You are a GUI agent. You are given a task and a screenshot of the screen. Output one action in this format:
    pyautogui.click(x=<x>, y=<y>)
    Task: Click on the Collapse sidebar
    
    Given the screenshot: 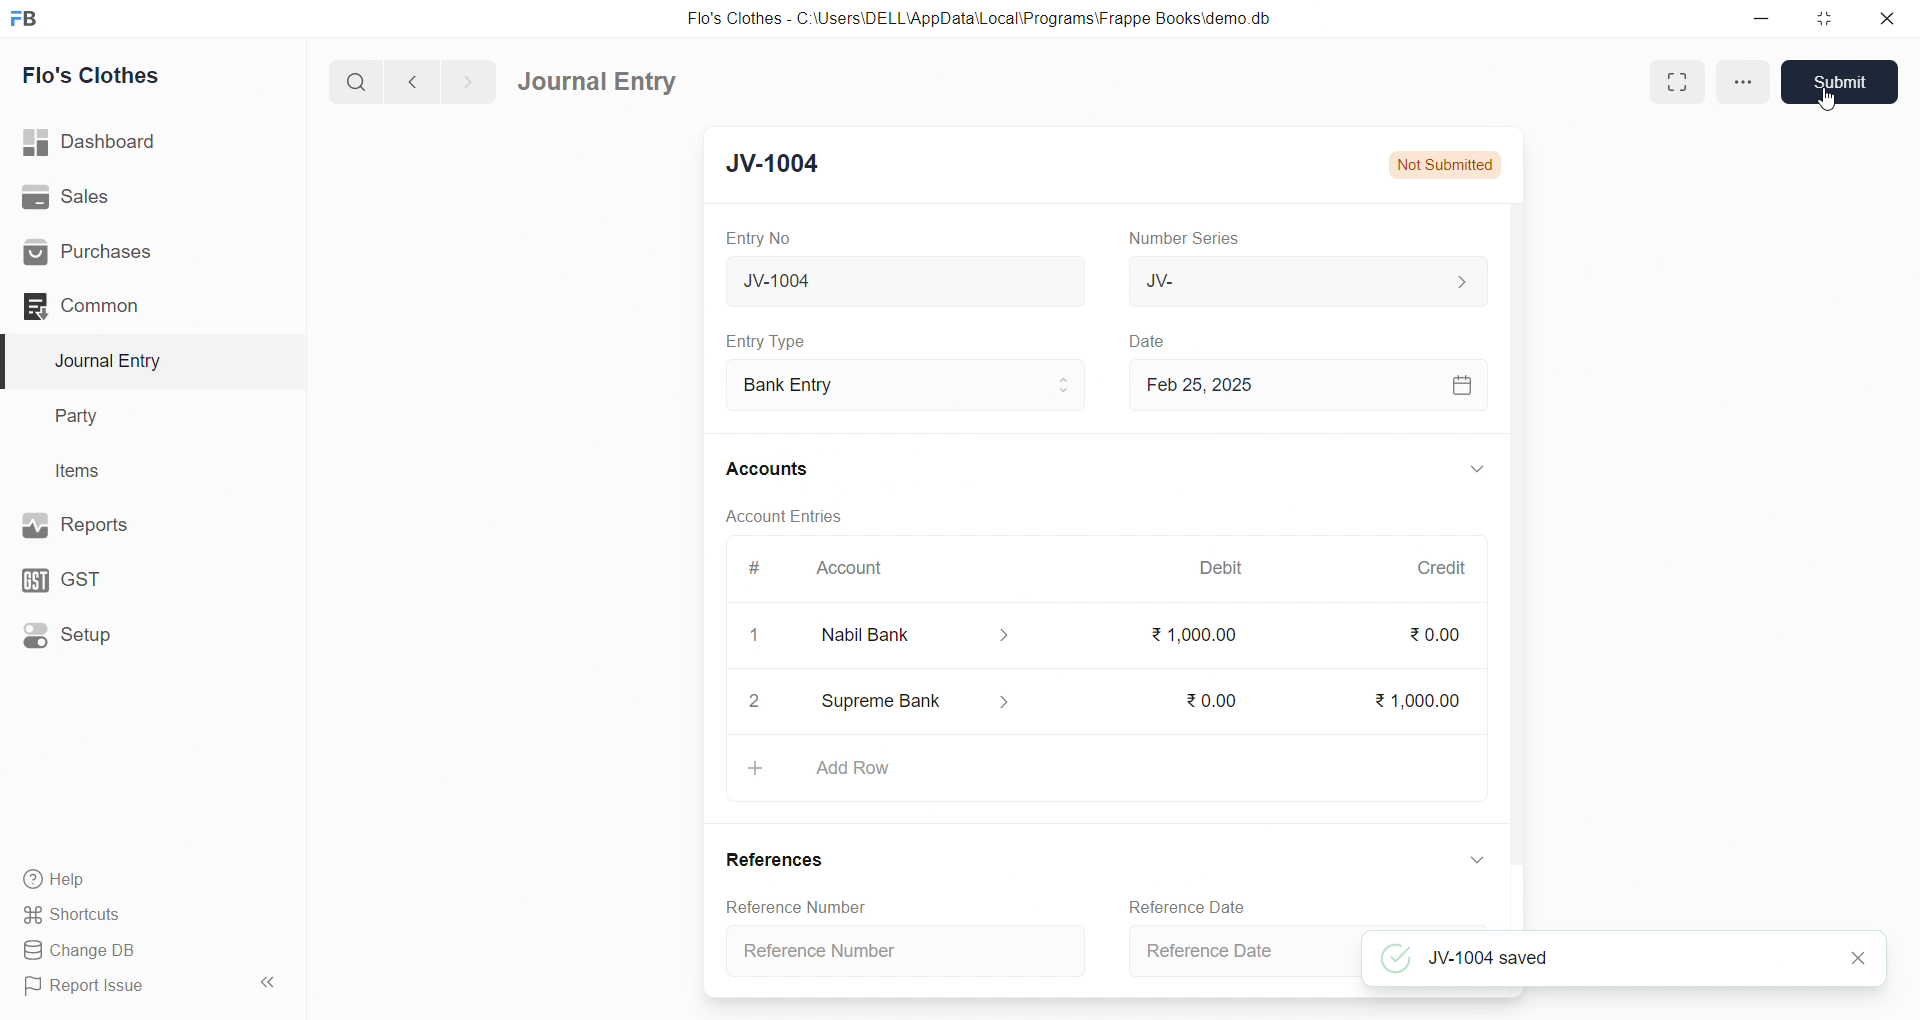 What is the action you would take?
    pyautogui.click(x=270, y=986)
    